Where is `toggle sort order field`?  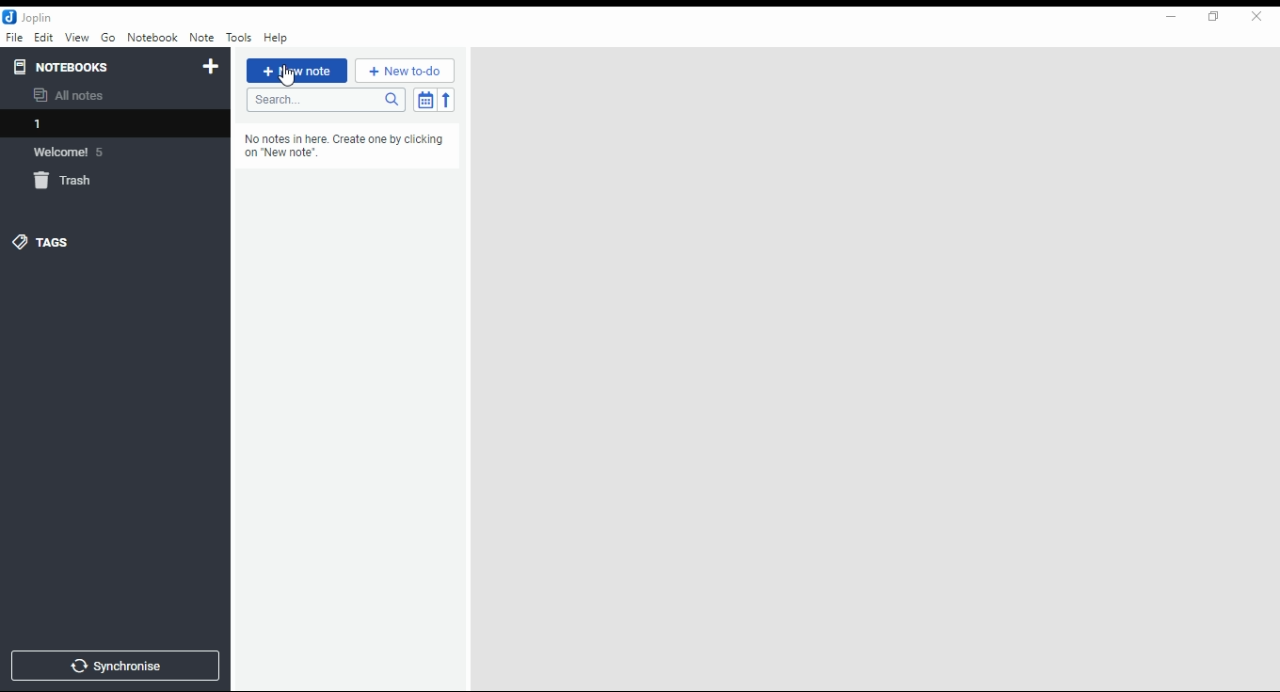
toggle sort order field is located at coordinates (424, 99).